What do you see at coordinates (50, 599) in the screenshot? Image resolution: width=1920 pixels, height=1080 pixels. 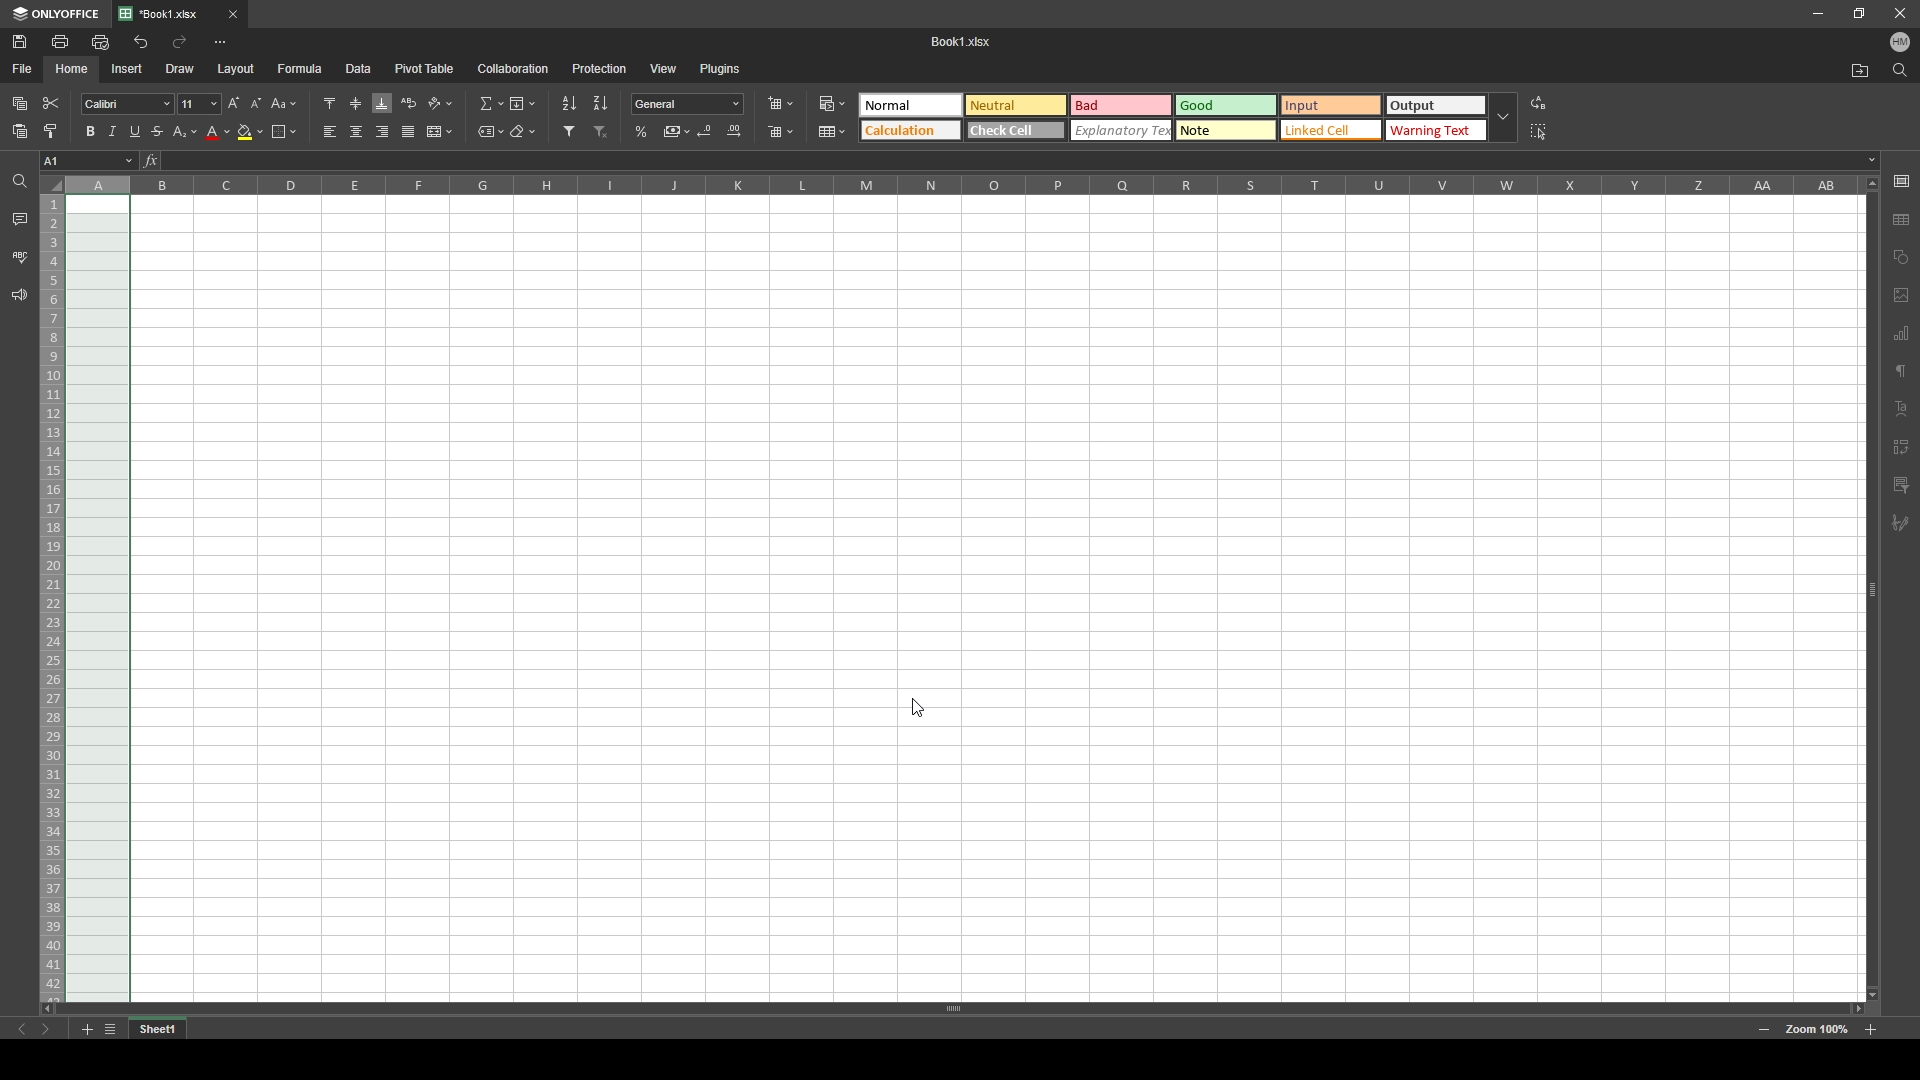 I see `selected rows` at bounding box center [50, 599].